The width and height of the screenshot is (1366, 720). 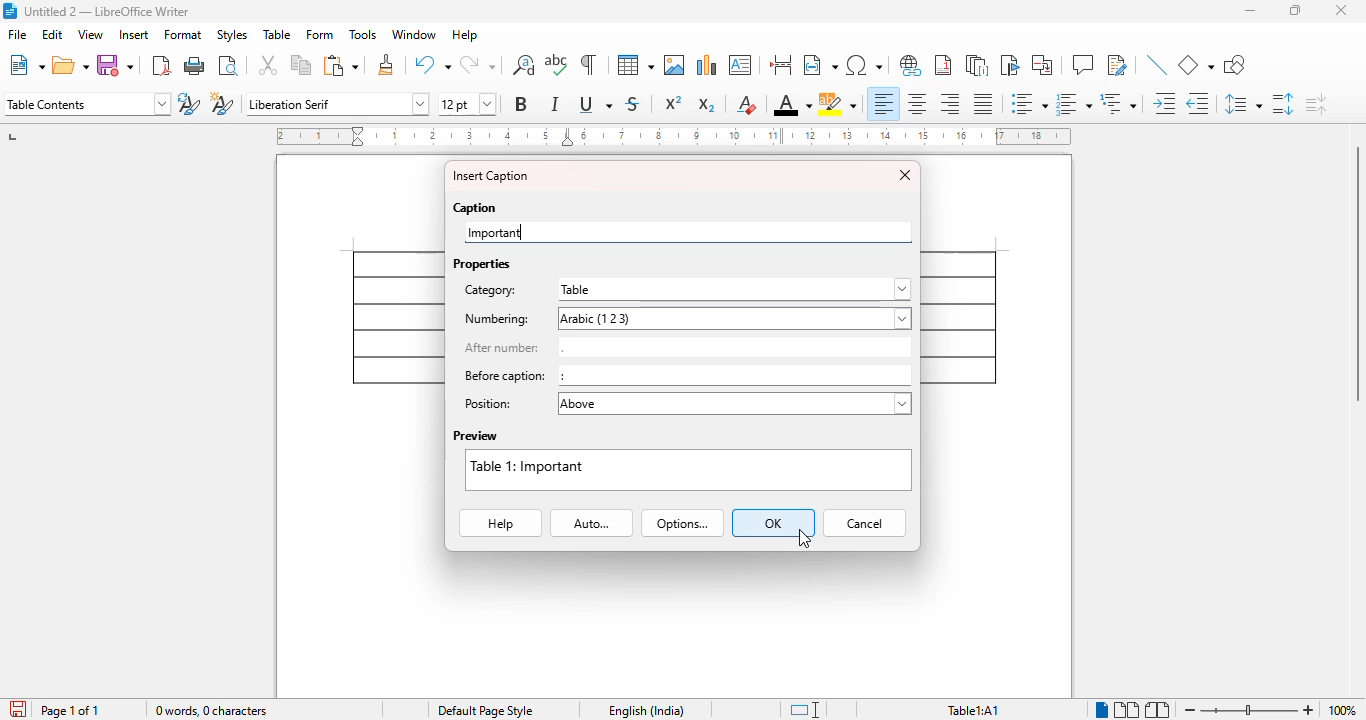 I want to click on copy, so click(x=302, y=64).